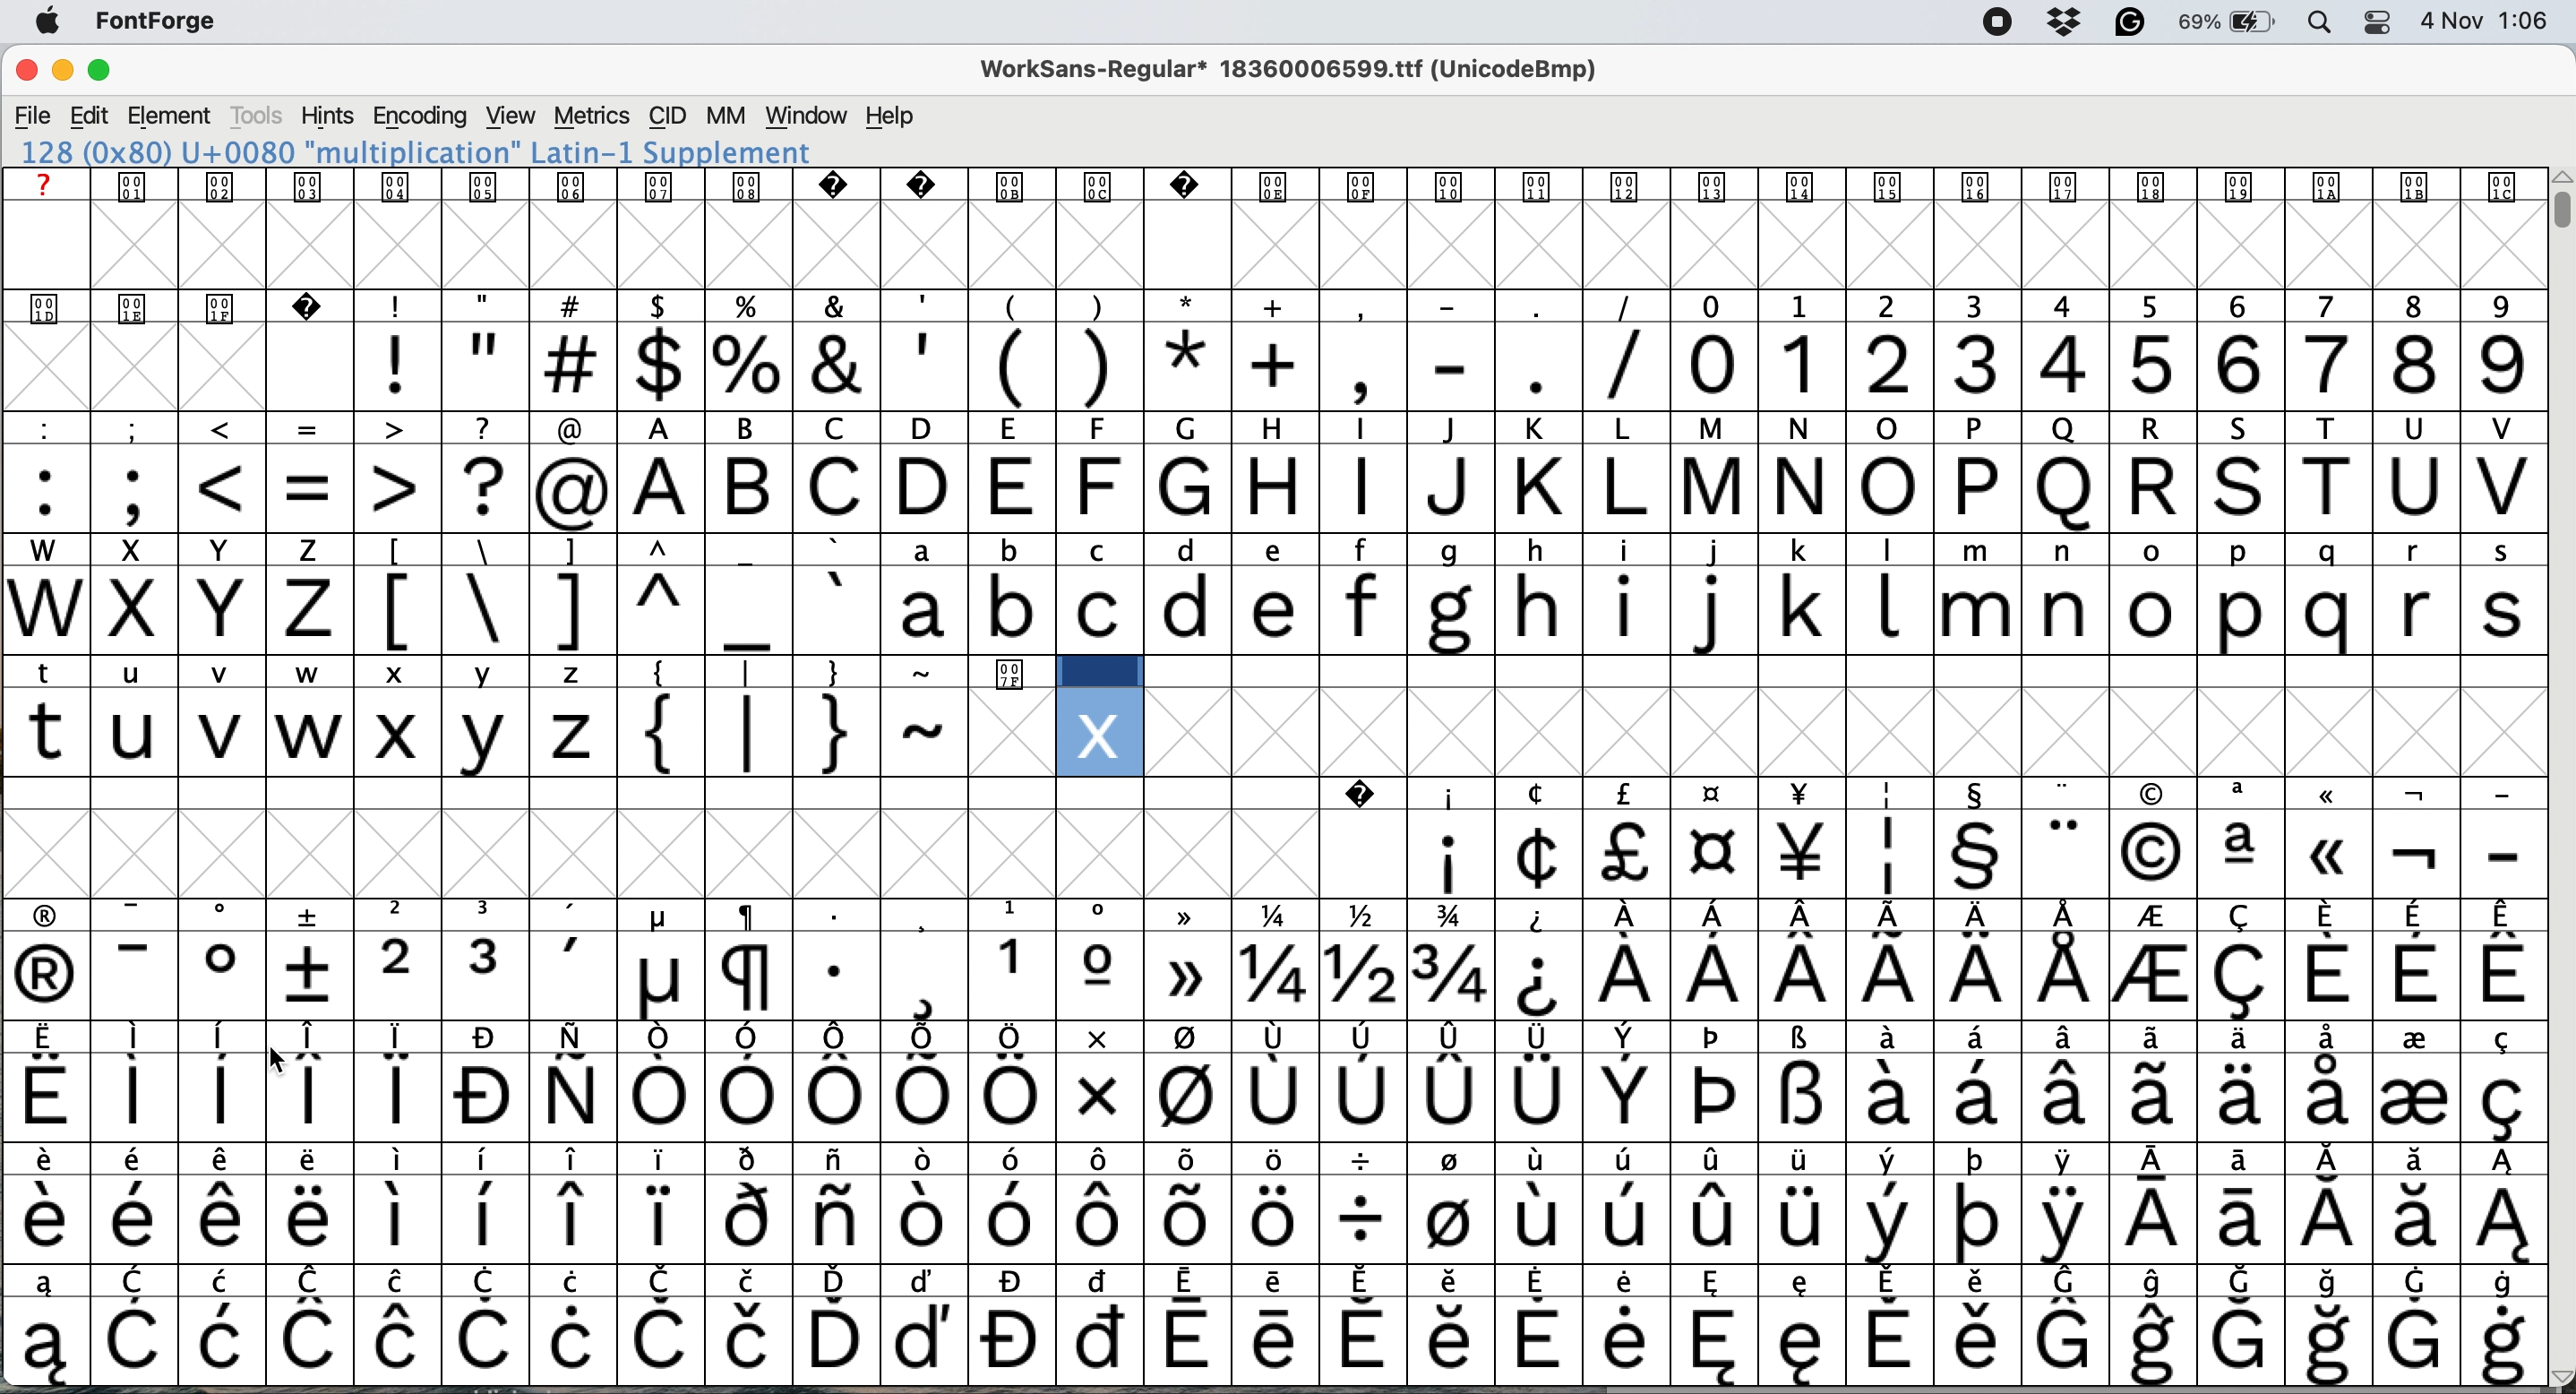  I want to click on special characters , so click(105, 671).